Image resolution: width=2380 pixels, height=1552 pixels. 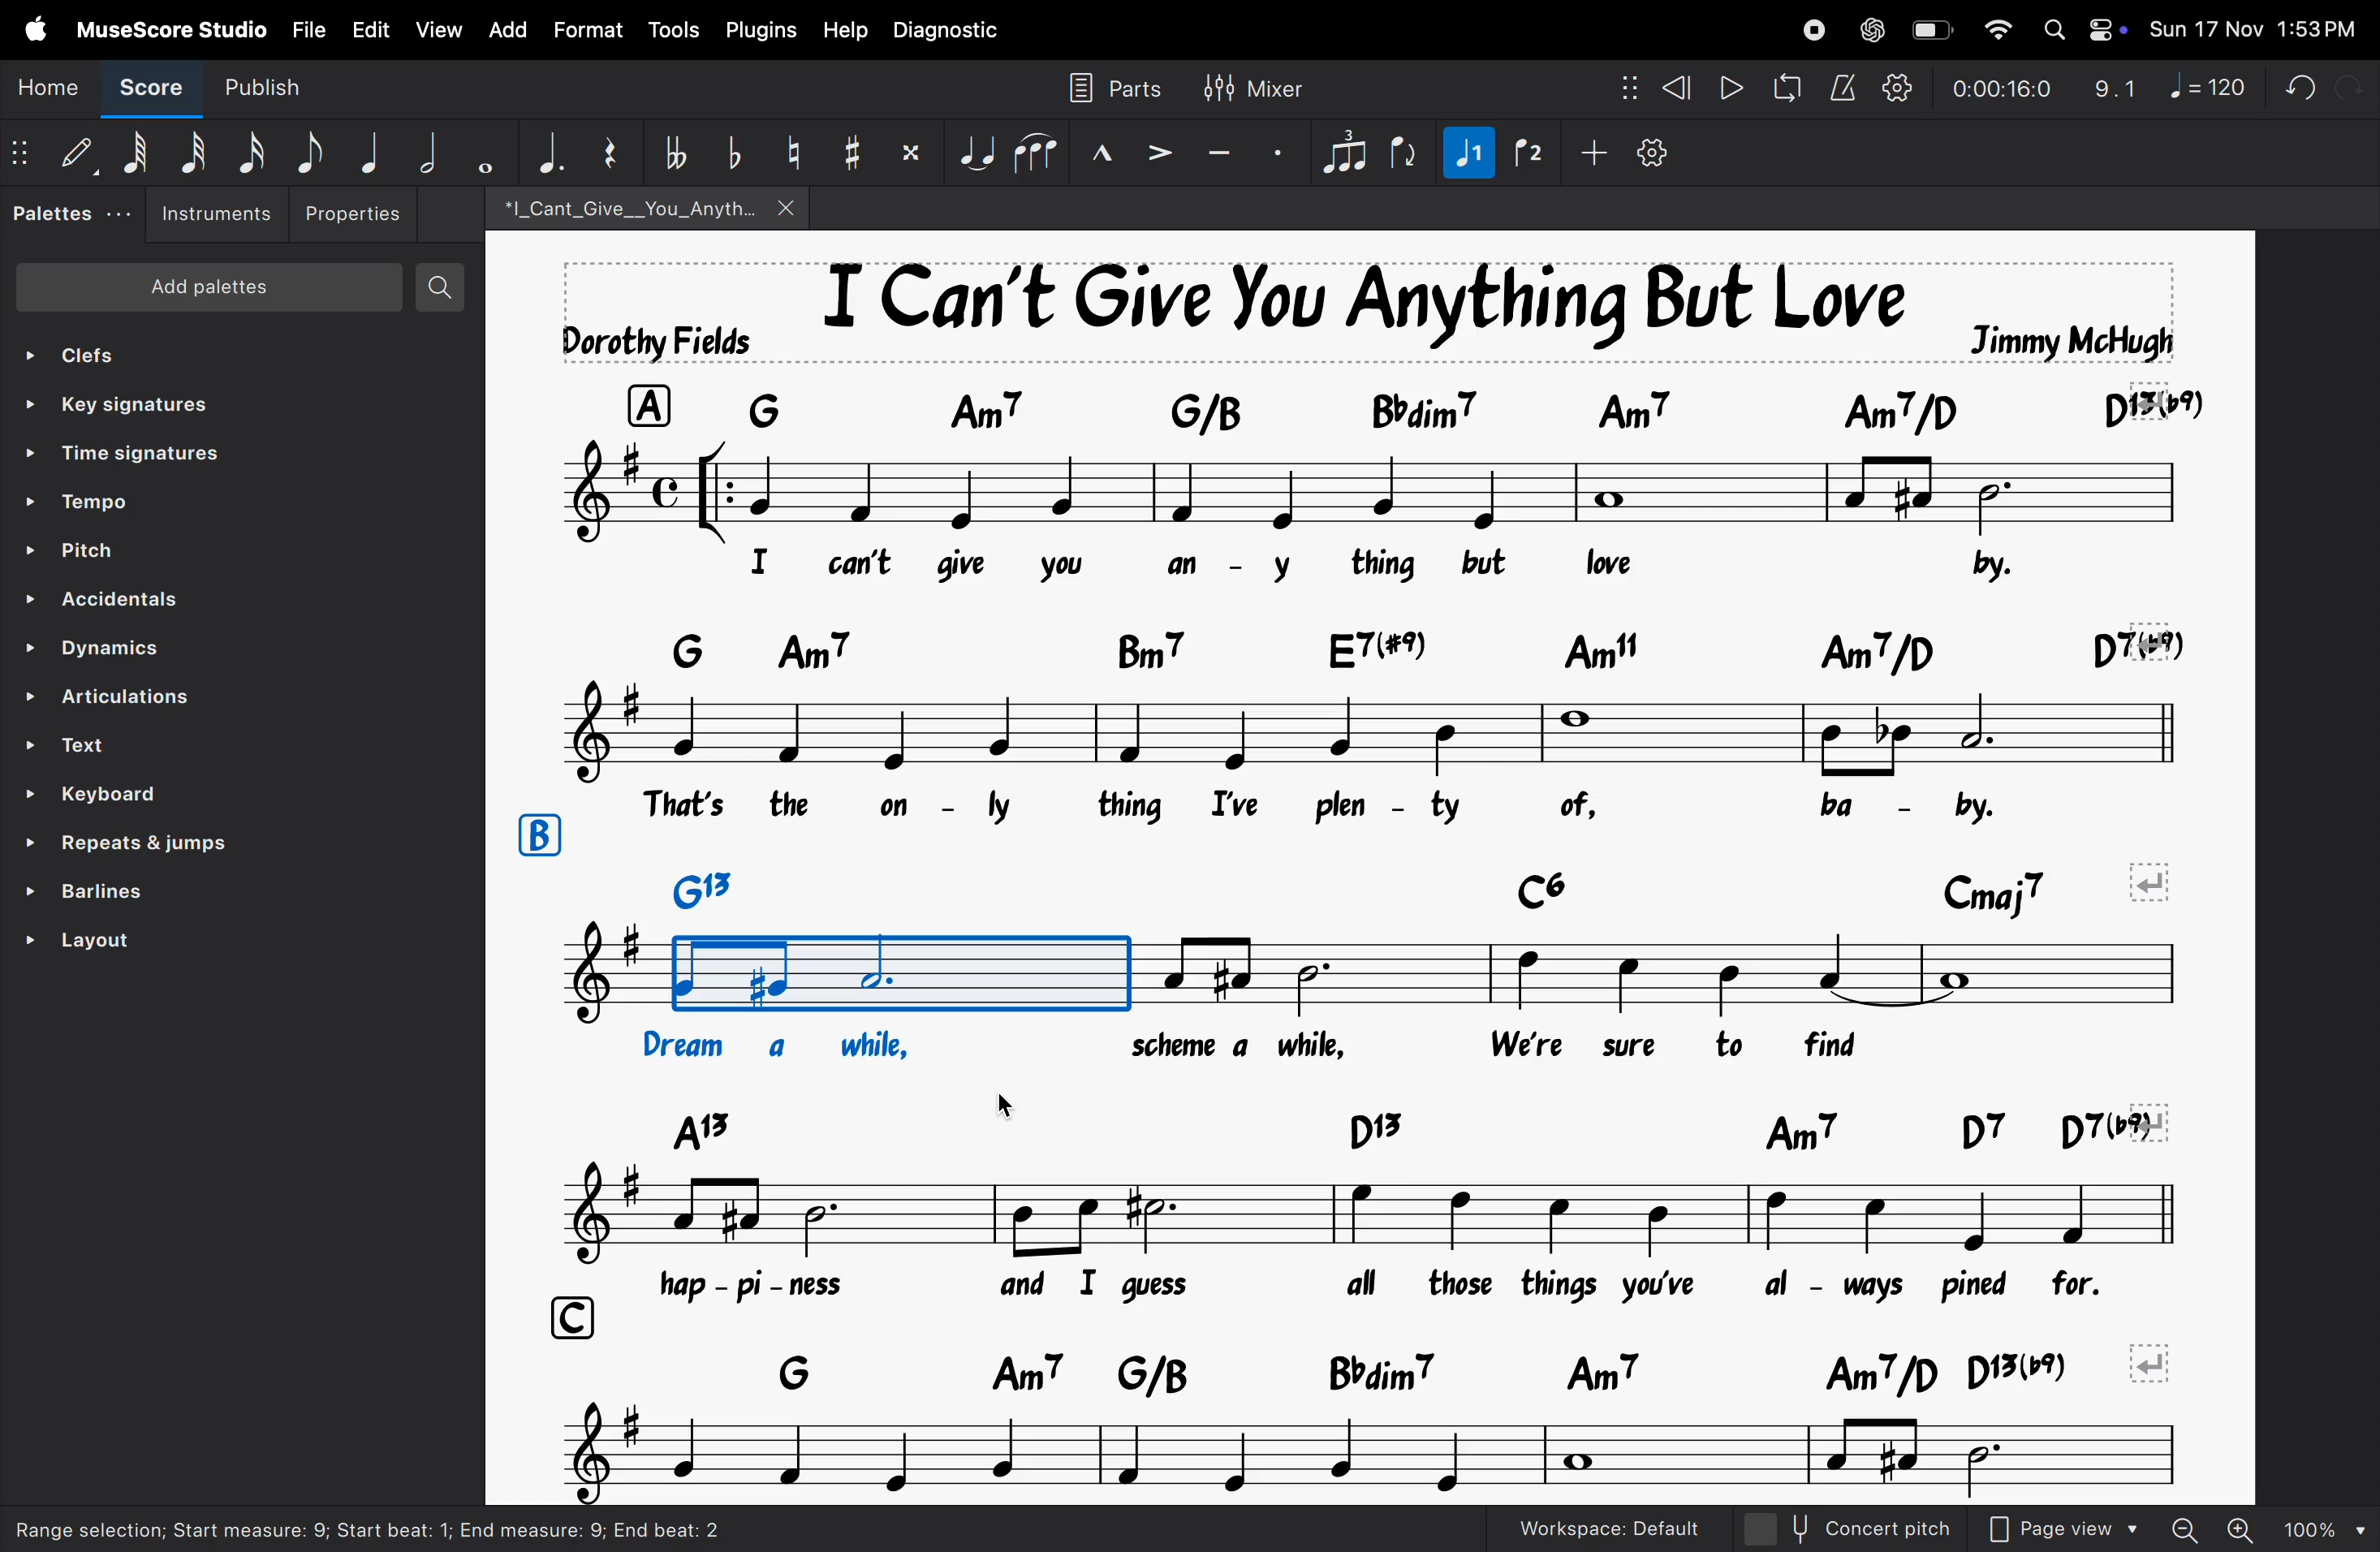 What do you see at coordinates (307, 29) in the screenshot?
I see `file` at bounding box center [307, 29].